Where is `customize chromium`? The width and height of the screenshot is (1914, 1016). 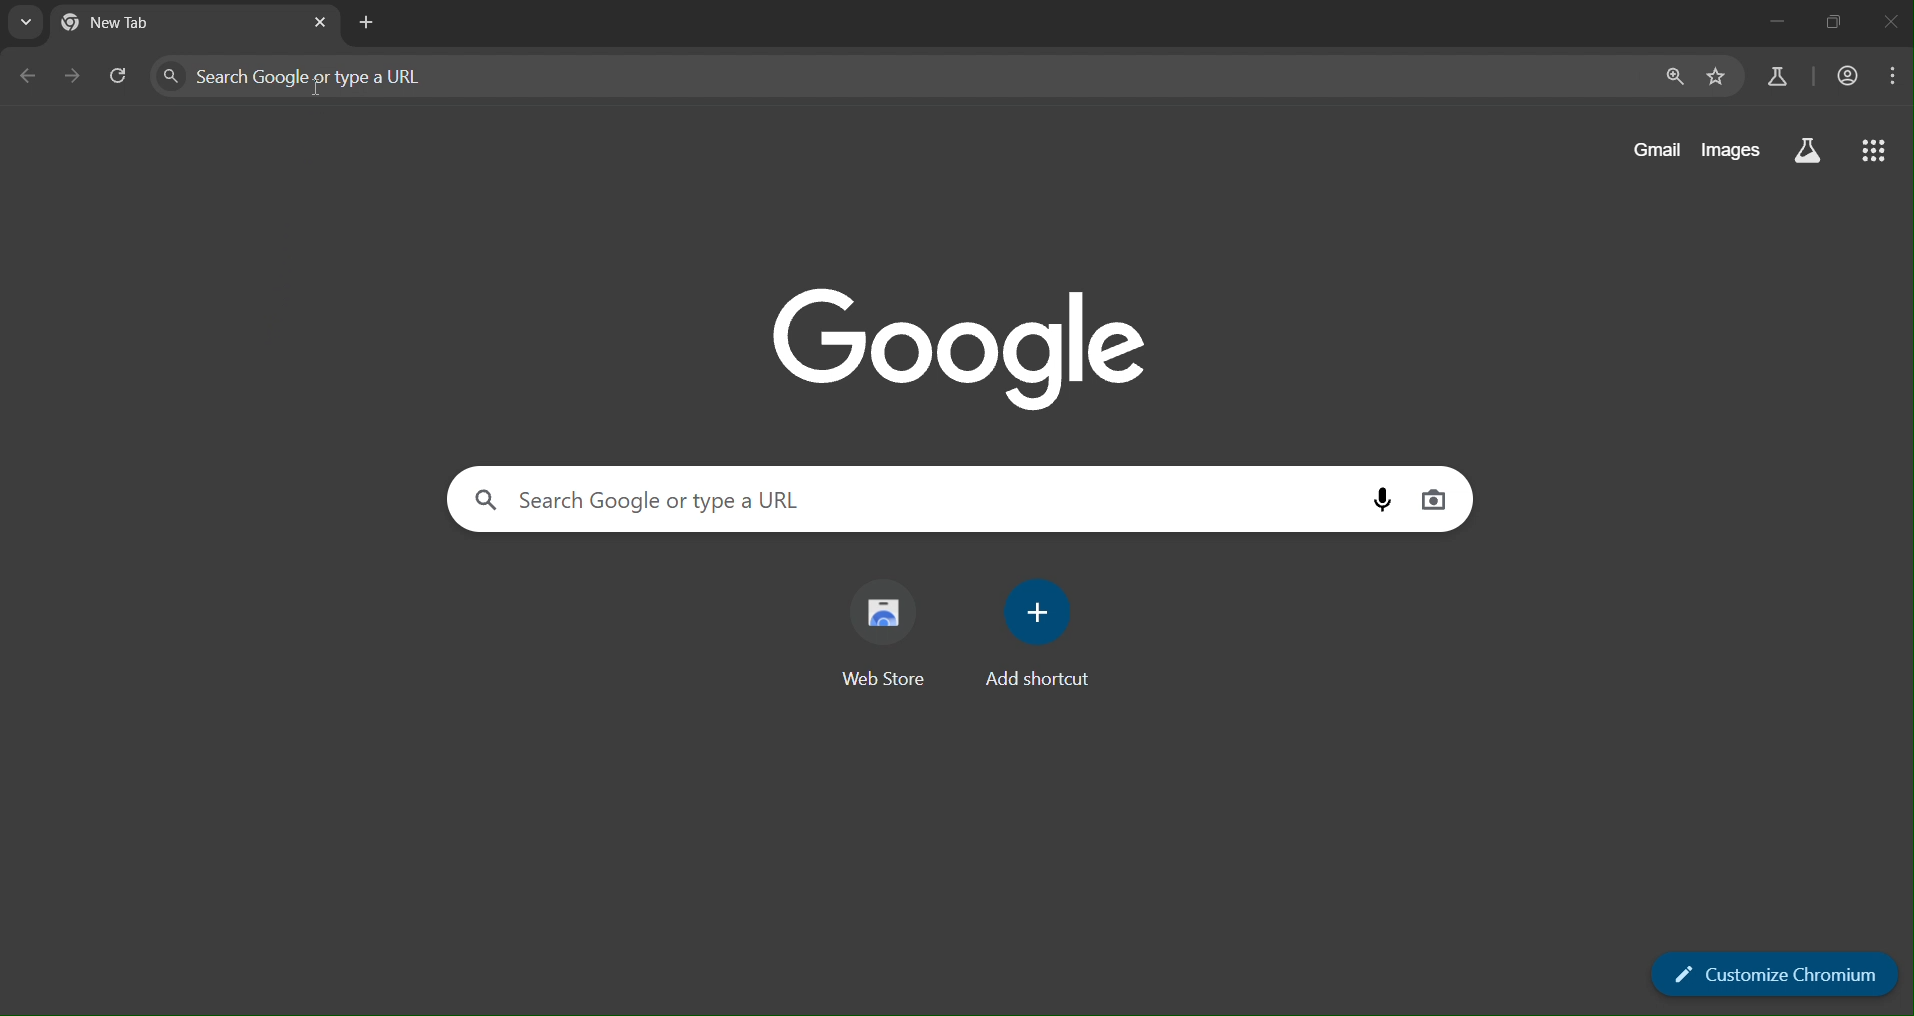
customize chromium is located at coordinates (1769, 974).